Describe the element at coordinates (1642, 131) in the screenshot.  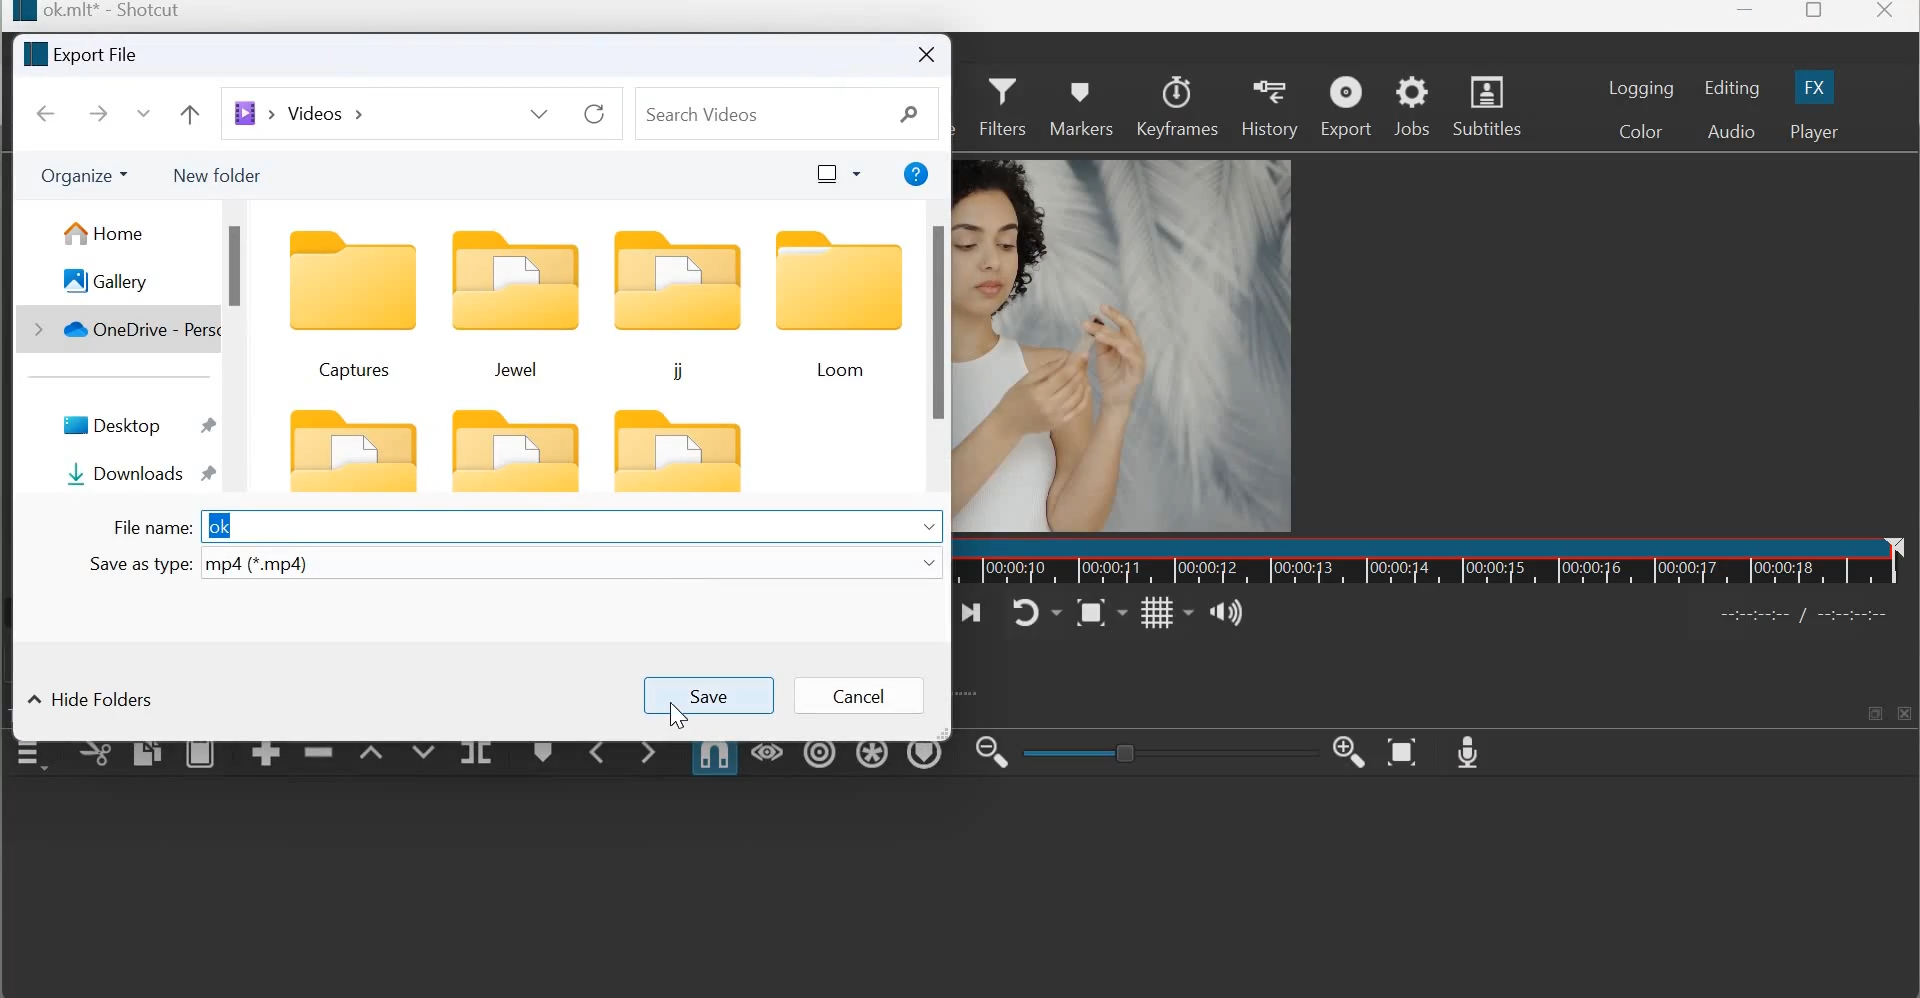
I see `Color` at that location.